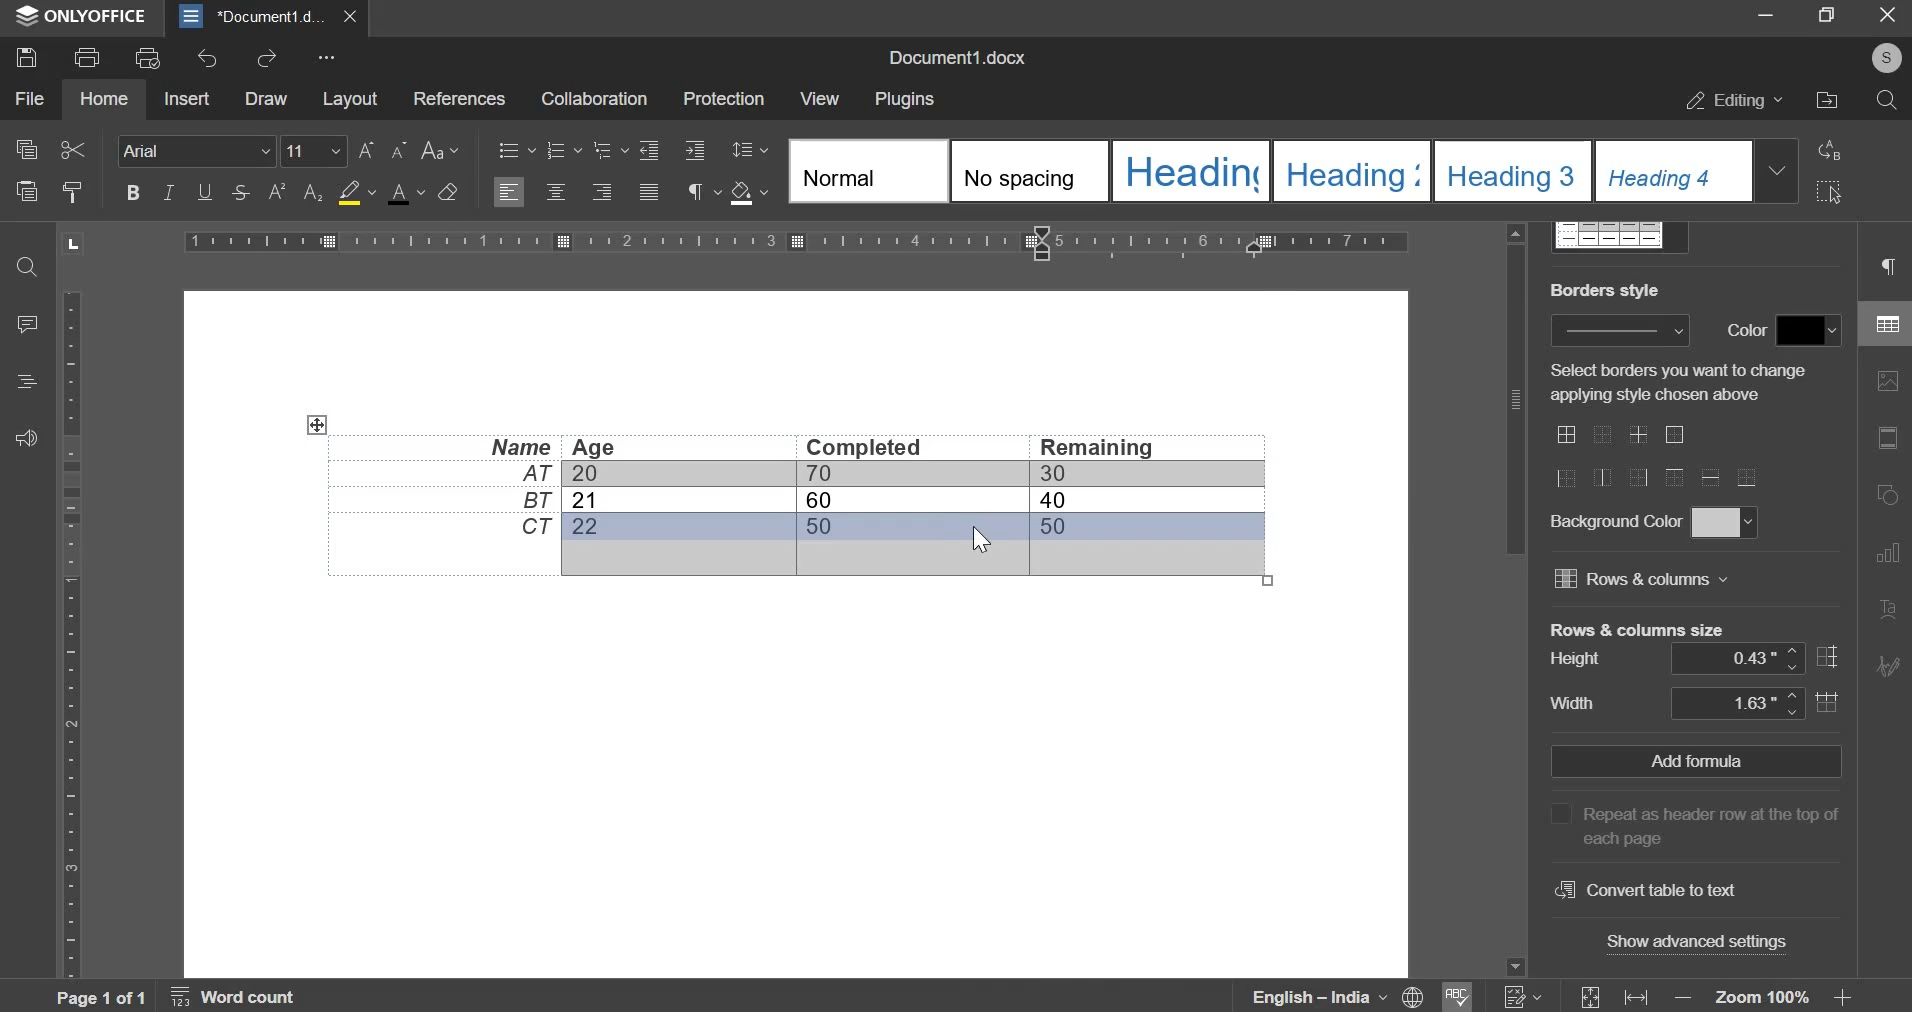 Image resolution: width=1912 pixels, height=1012 pixels. I want to click on view, so click(818, 98).